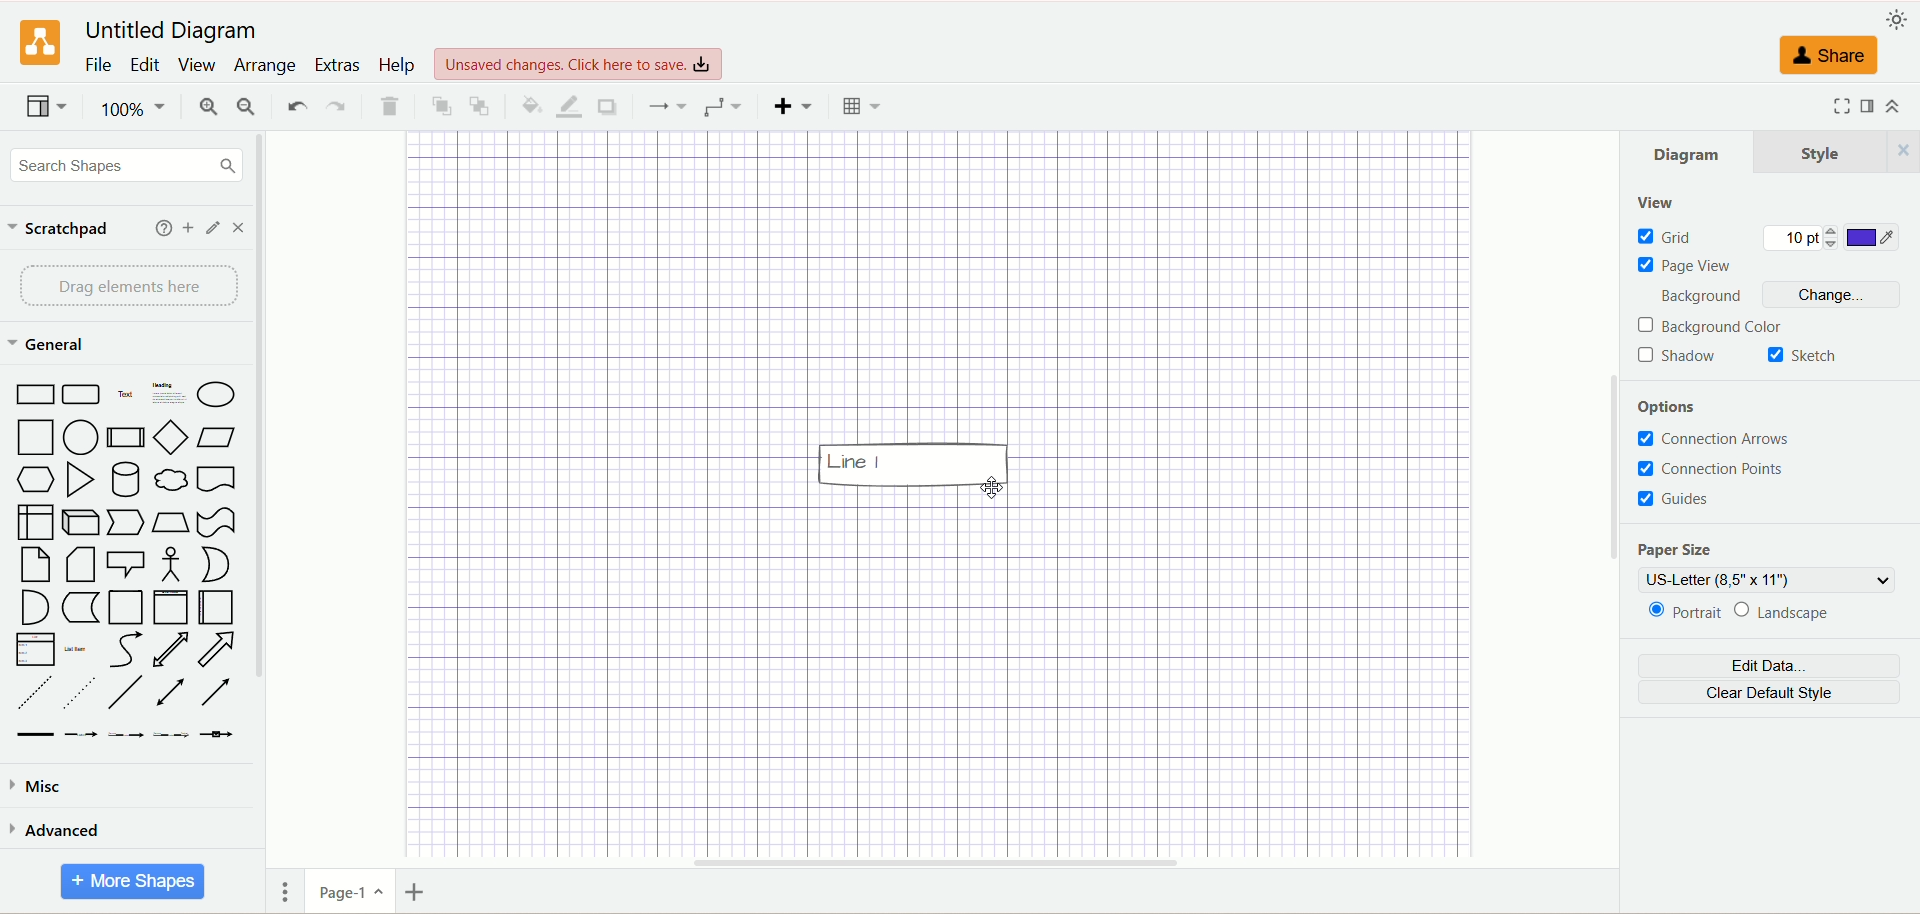 The height and width of the screenshot is (914, 1920). I want to click on shadow, so click(608, 106).